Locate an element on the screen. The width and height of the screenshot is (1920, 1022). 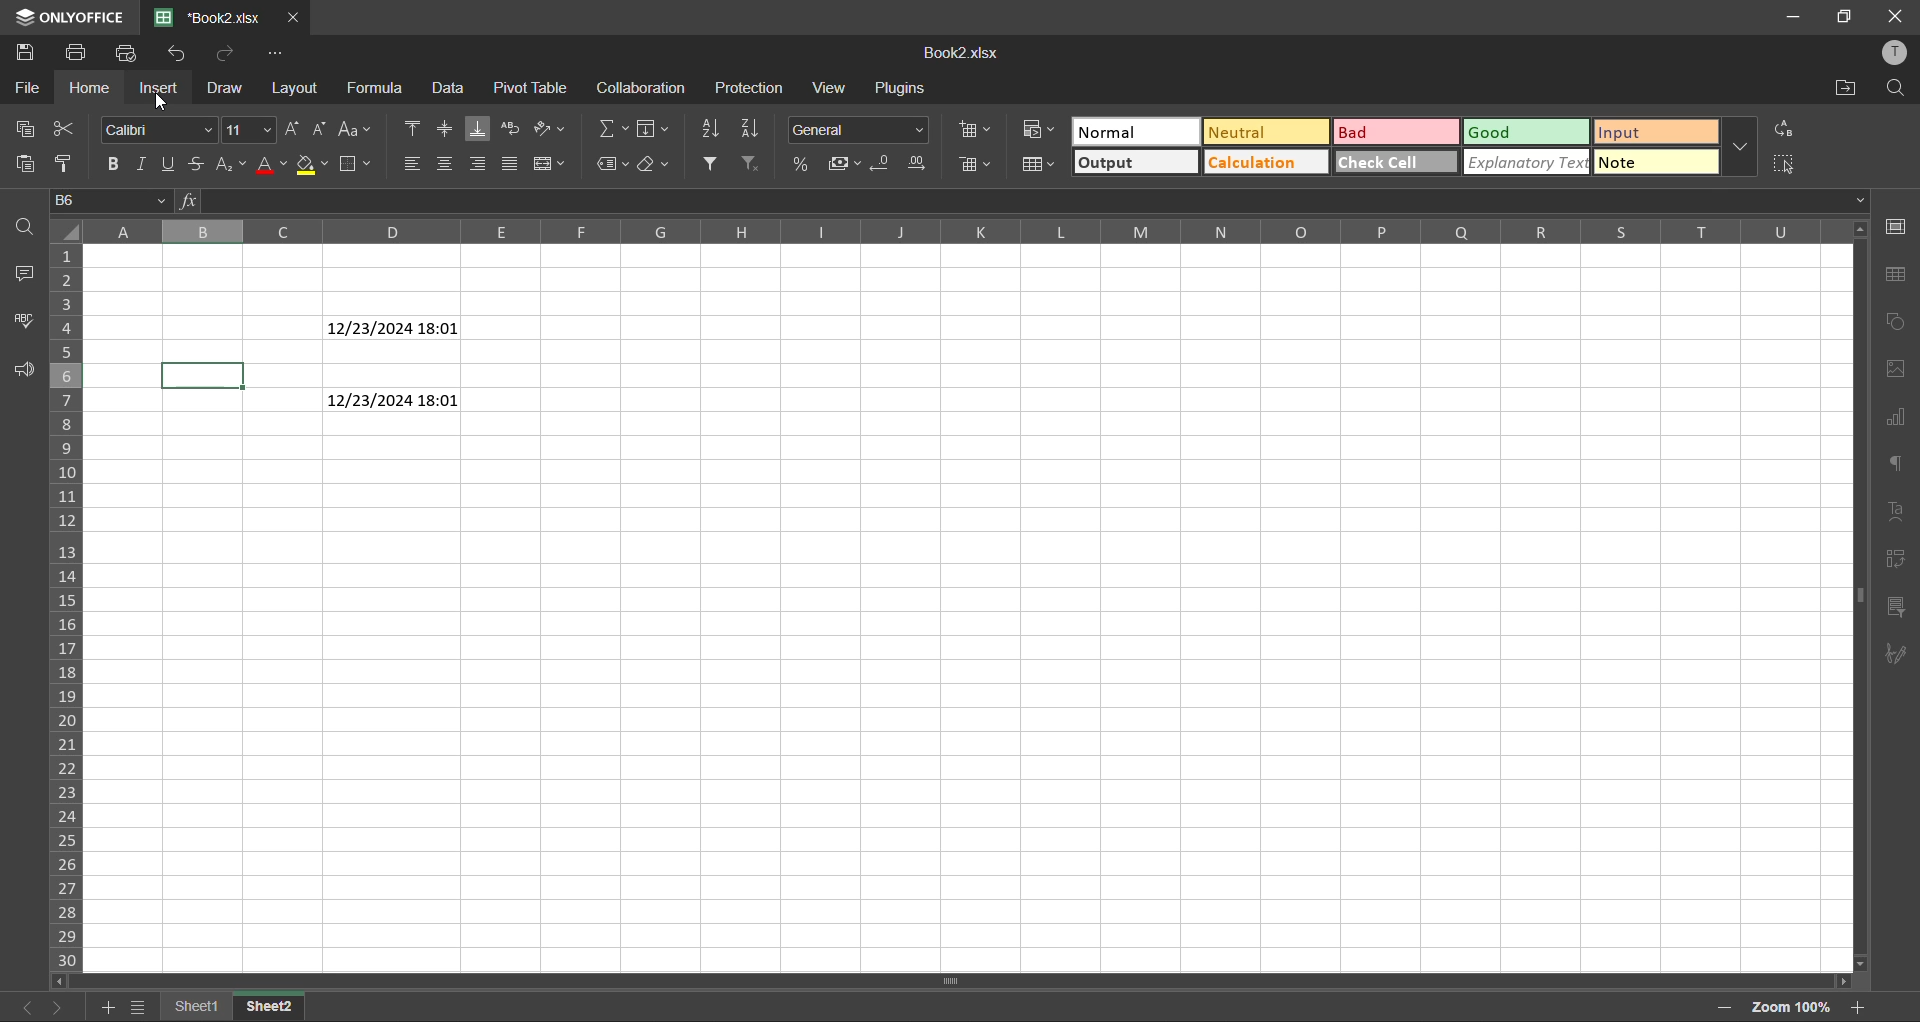
calculation is located at coordinates (1268, 161).